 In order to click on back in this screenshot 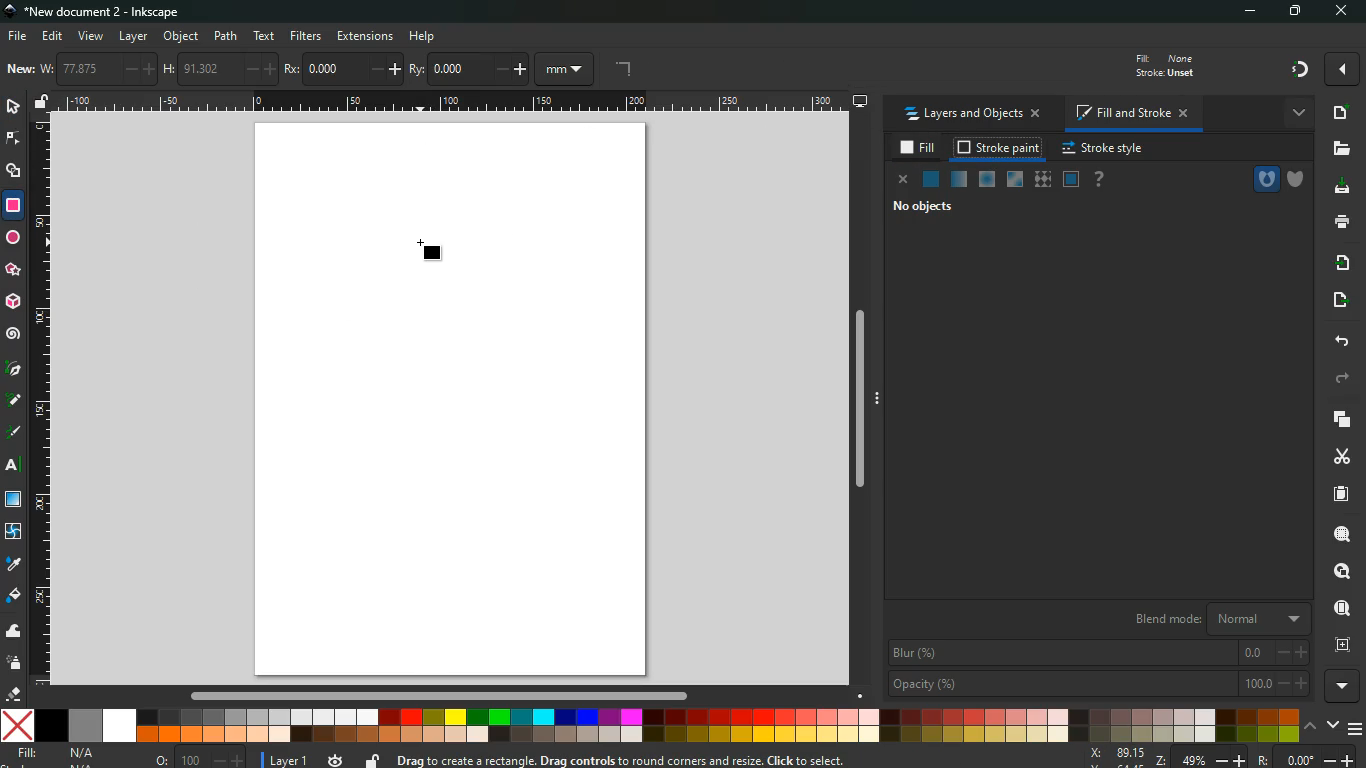, I will do `click(1342, 341)`.